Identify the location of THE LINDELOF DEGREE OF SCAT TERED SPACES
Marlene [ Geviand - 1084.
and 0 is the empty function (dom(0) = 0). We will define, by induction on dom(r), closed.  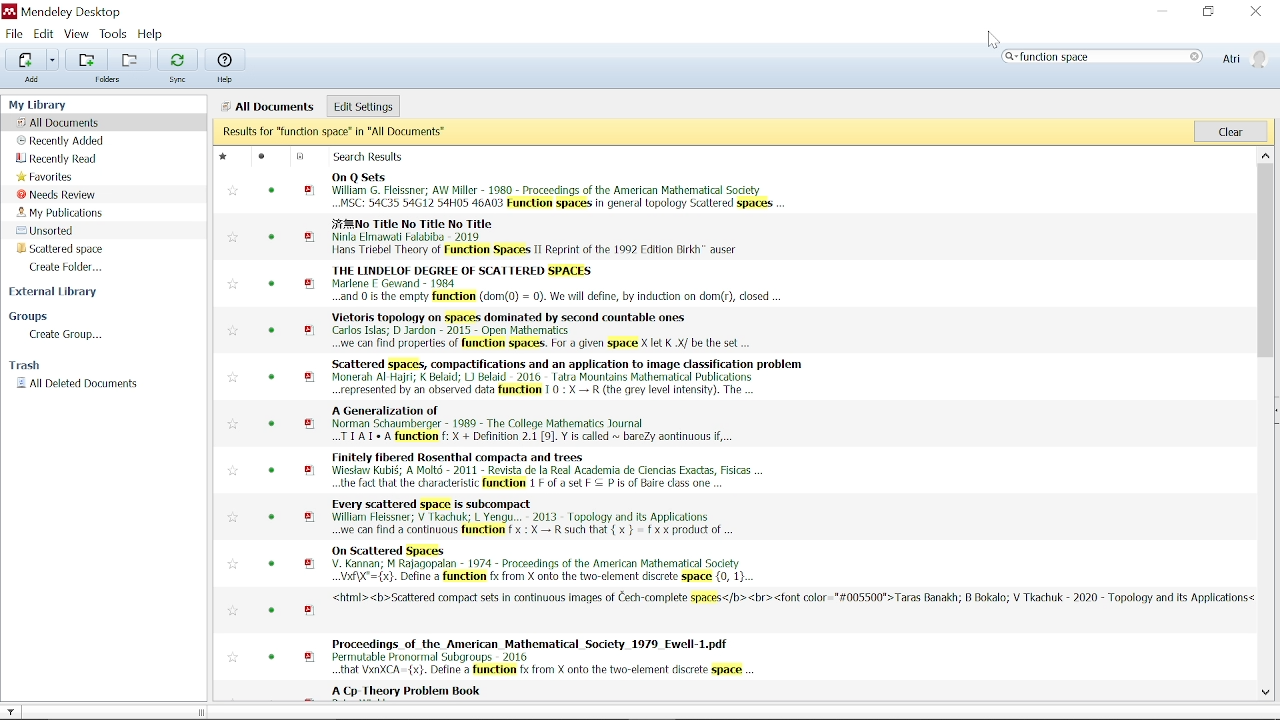
(757, 284).